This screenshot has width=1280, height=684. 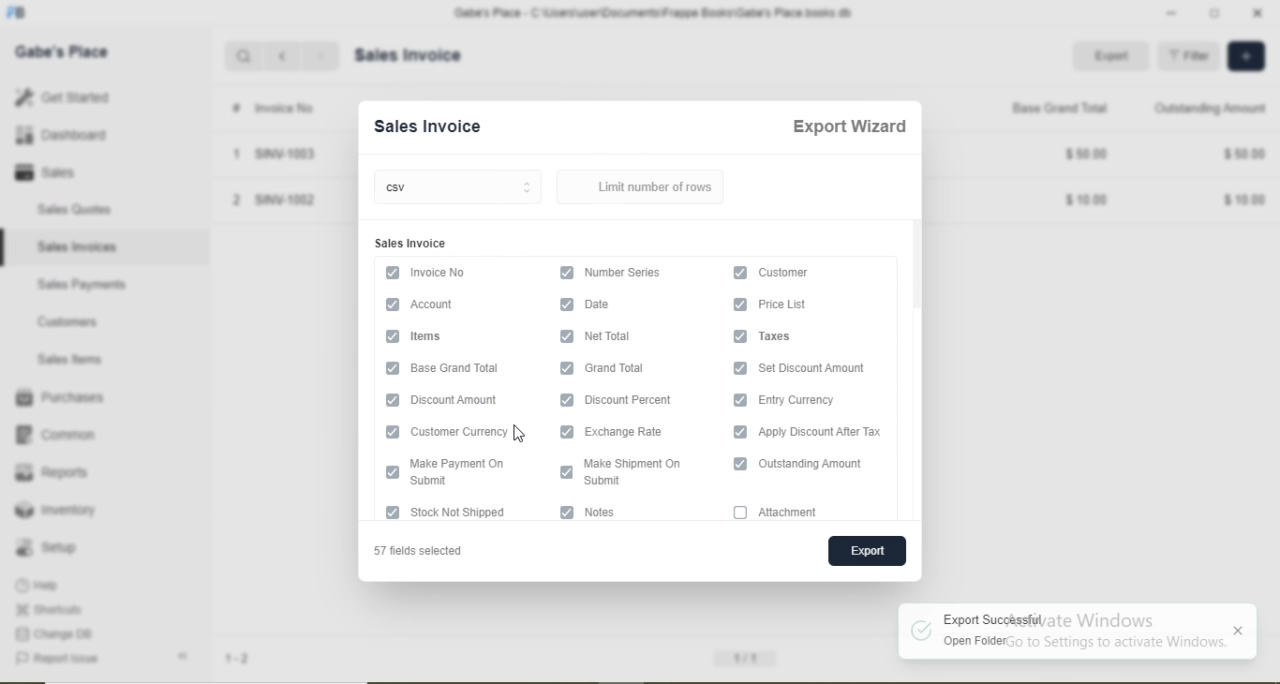 I want to click on checkbox, so click(x=739, y=304).